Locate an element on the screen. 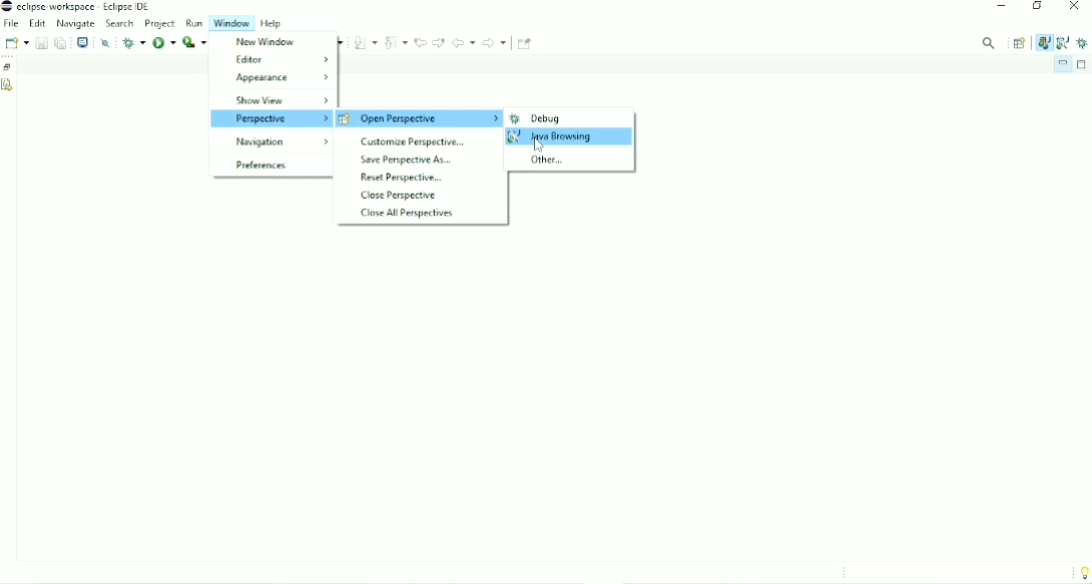 The height and width of the screenshot is (584, 1092). Debug is located at coordinates (1083, 42).